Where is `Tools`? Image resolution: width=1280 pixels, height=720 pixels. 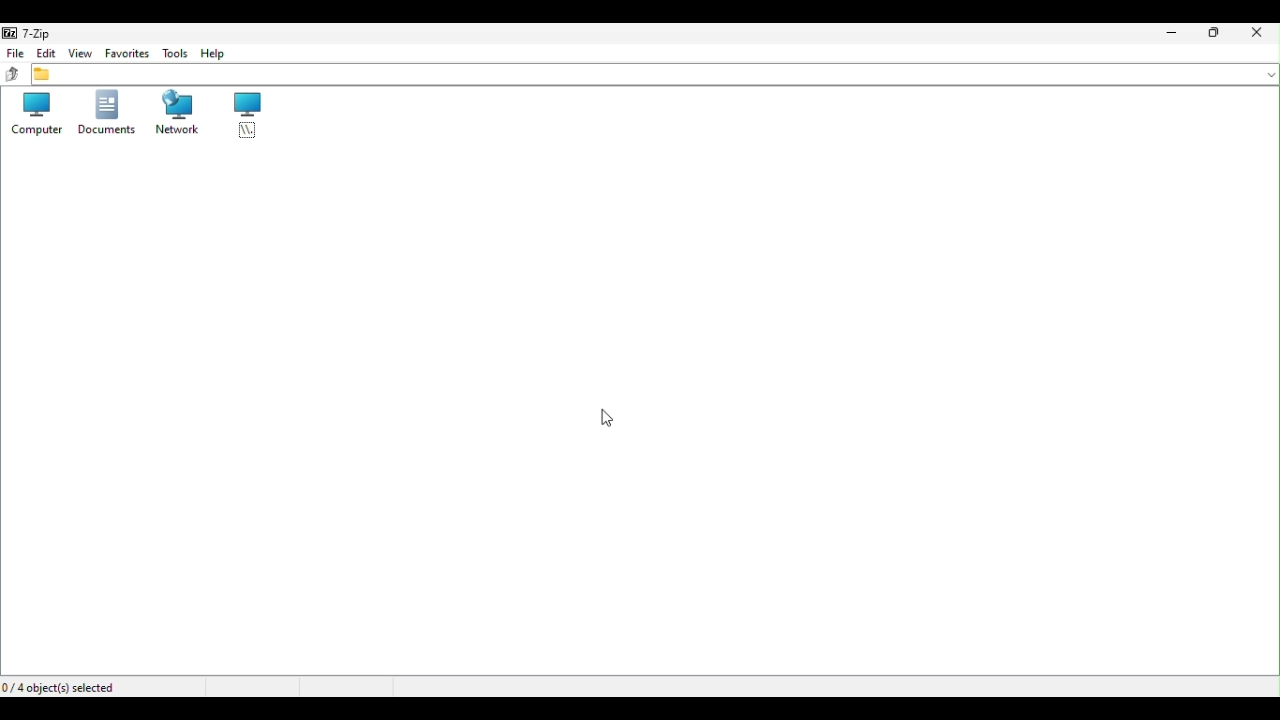 Tools is located at coordinates (176, 53).